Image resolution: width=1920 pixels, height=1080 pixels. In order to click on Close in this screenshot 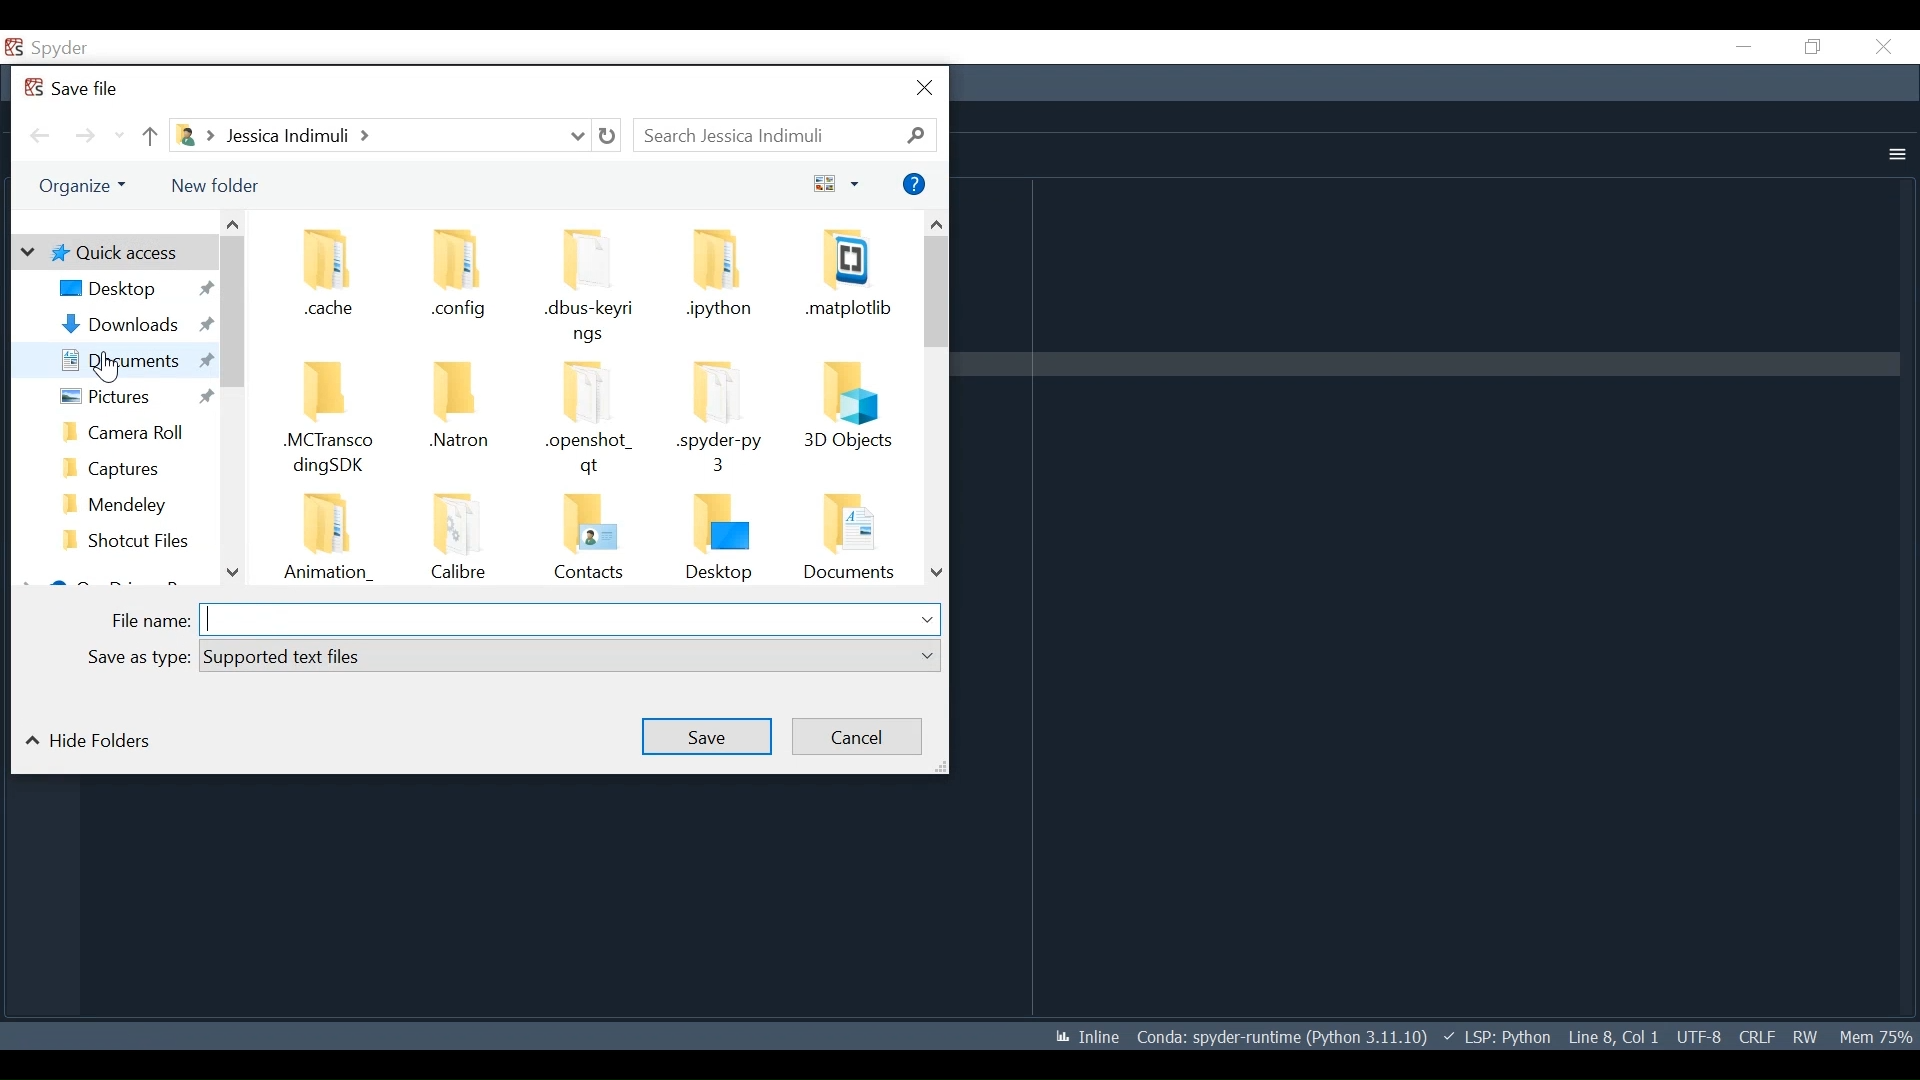, I will do `click(928, 89)`.